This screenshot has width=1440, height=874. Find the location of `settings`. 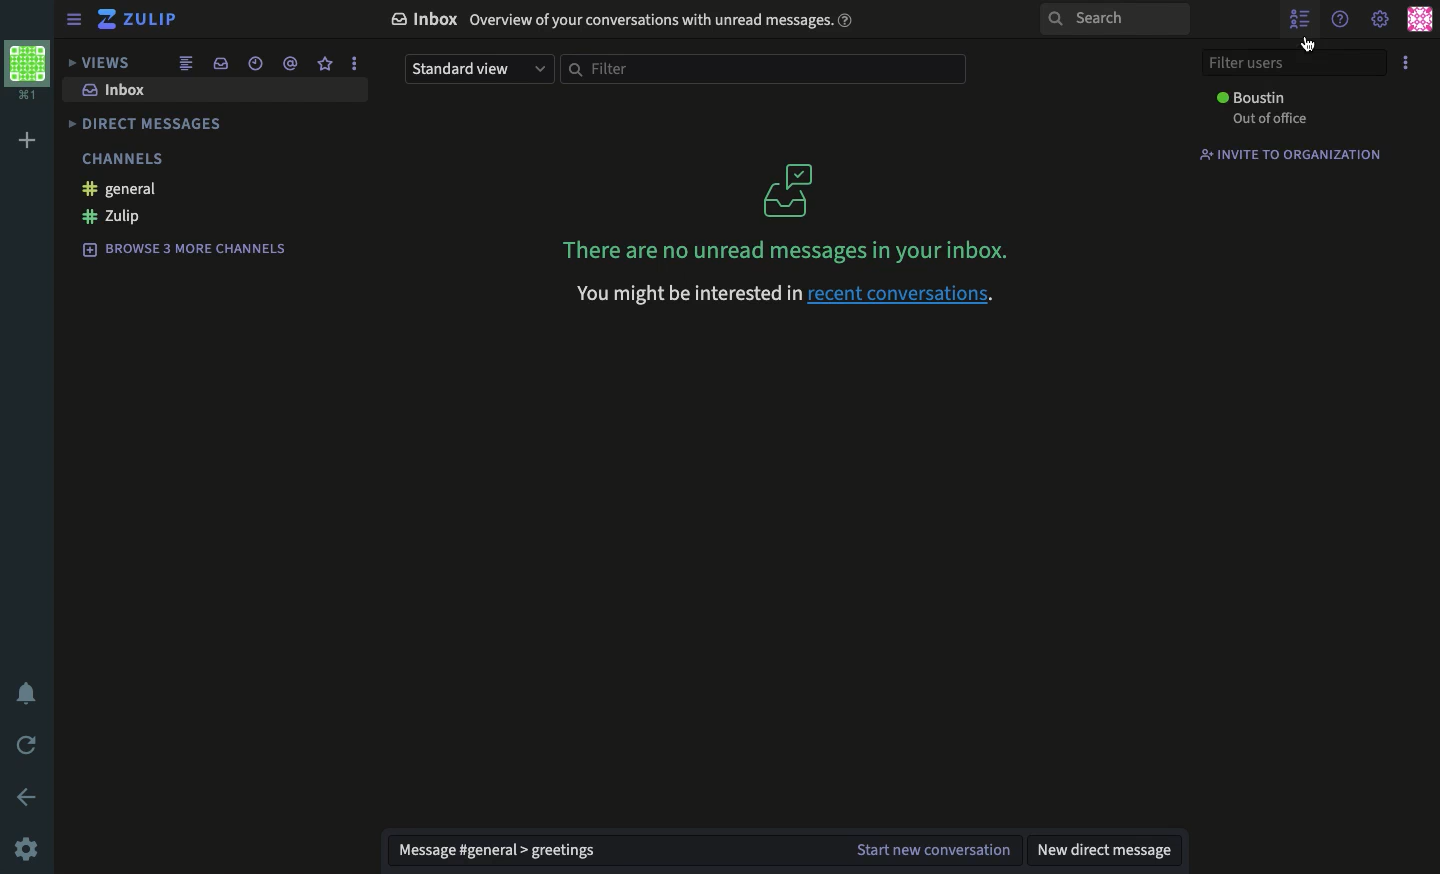

settings is located at coordinates (1381, 21).